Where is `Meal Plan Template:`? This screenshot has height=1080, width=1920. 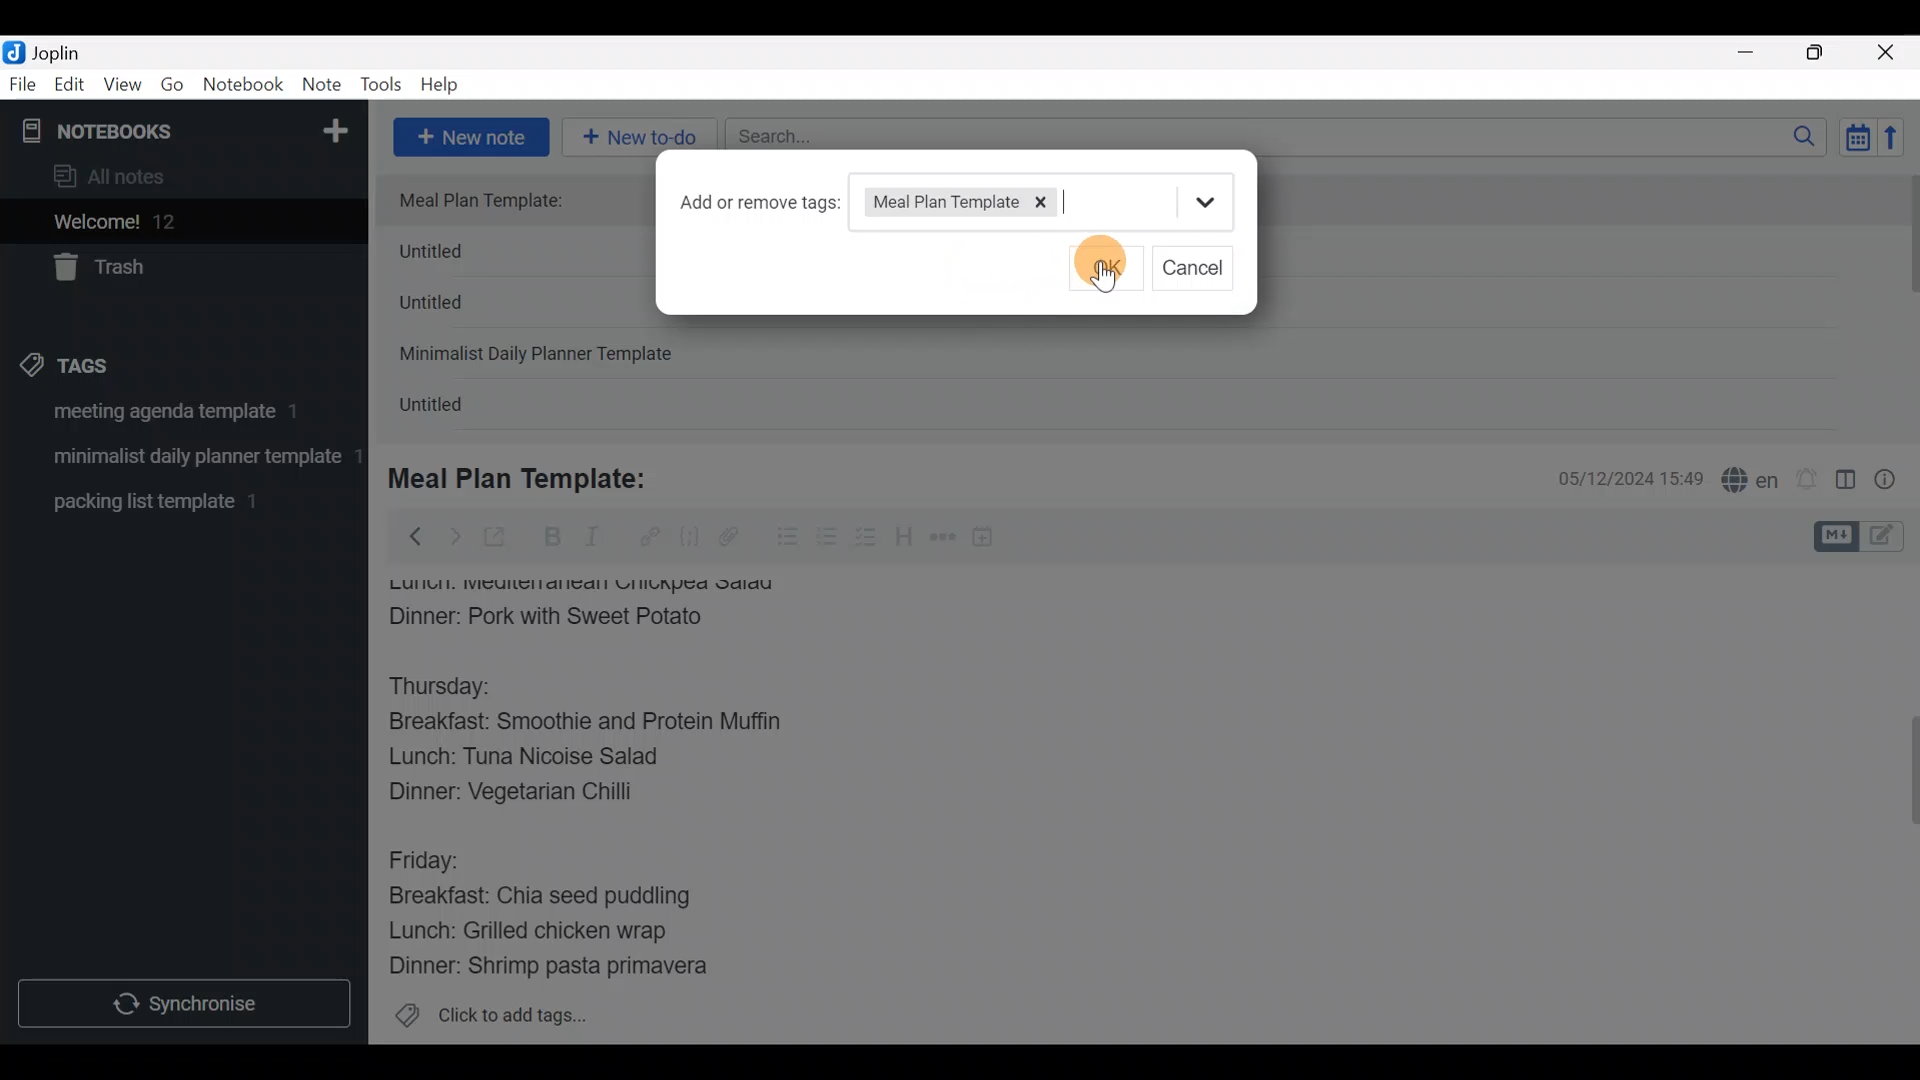
Meal Plan Template: is located at coordinates (493, 201).